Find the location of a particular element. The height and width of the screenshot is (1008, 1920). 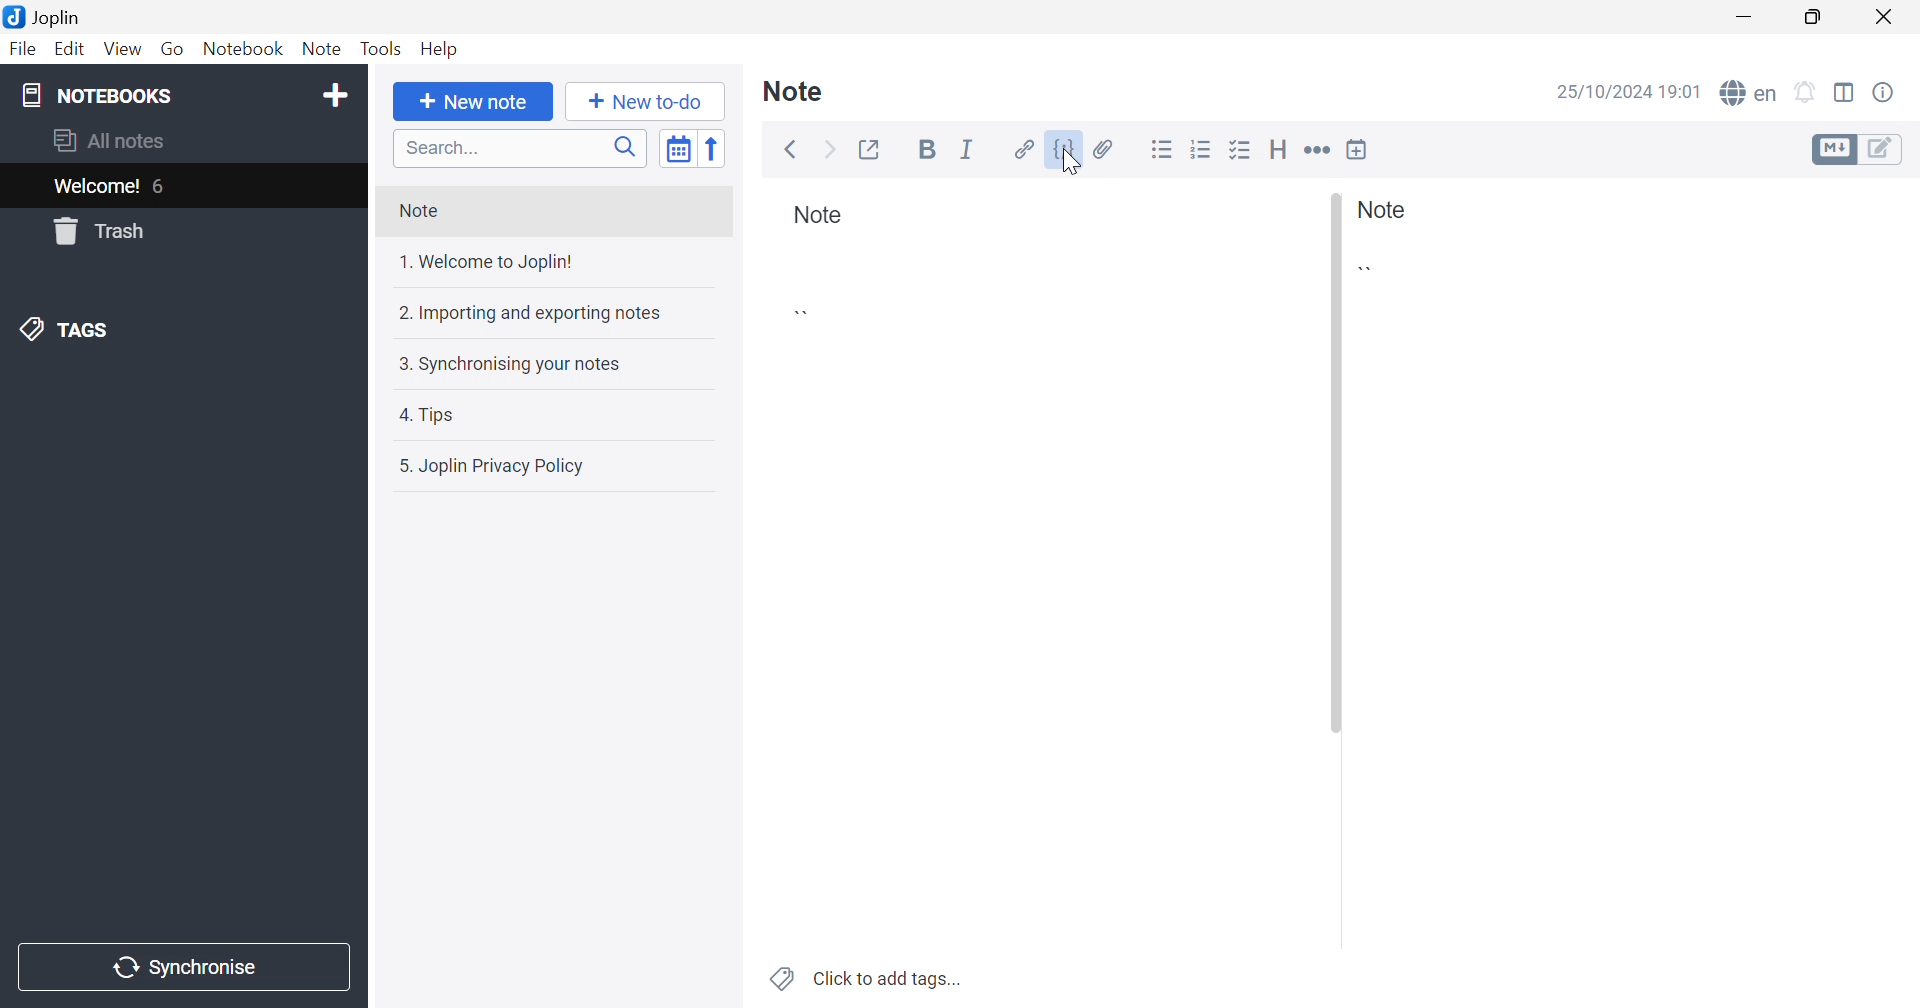

Help is located at coordinates (449, 50).